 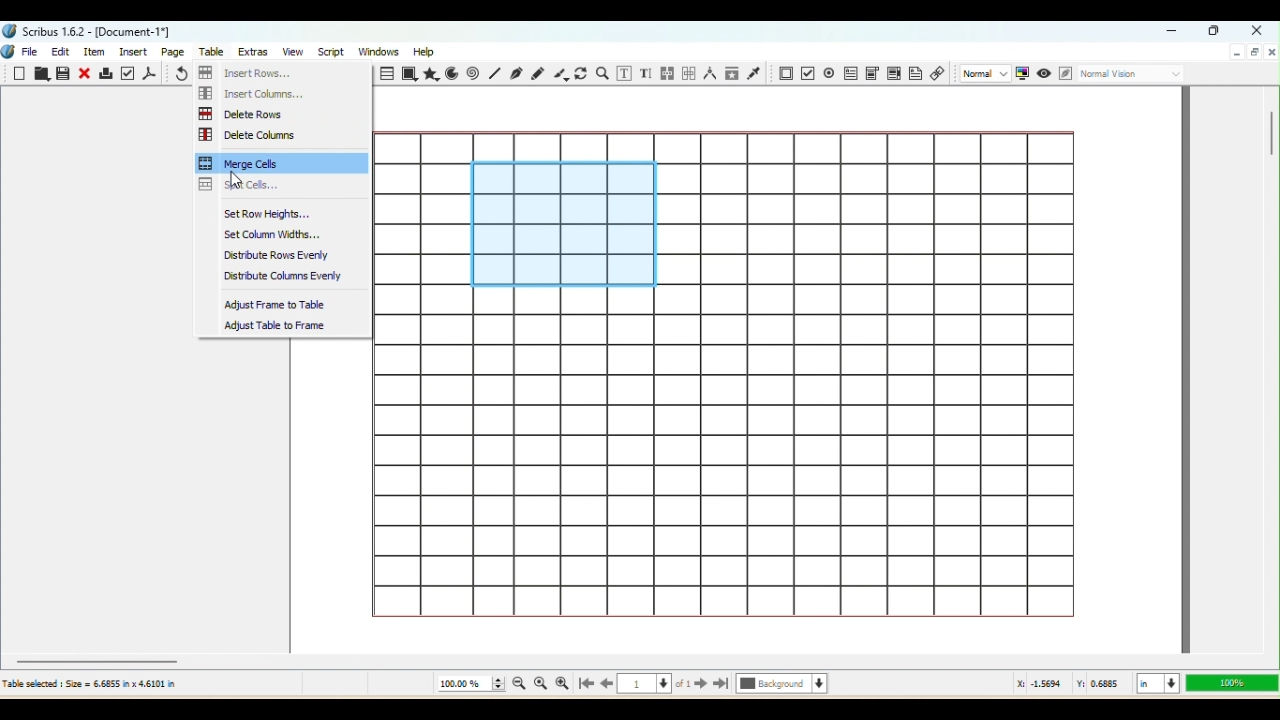 I want to click on Zoom In or Out, so click(x=603, y=72).